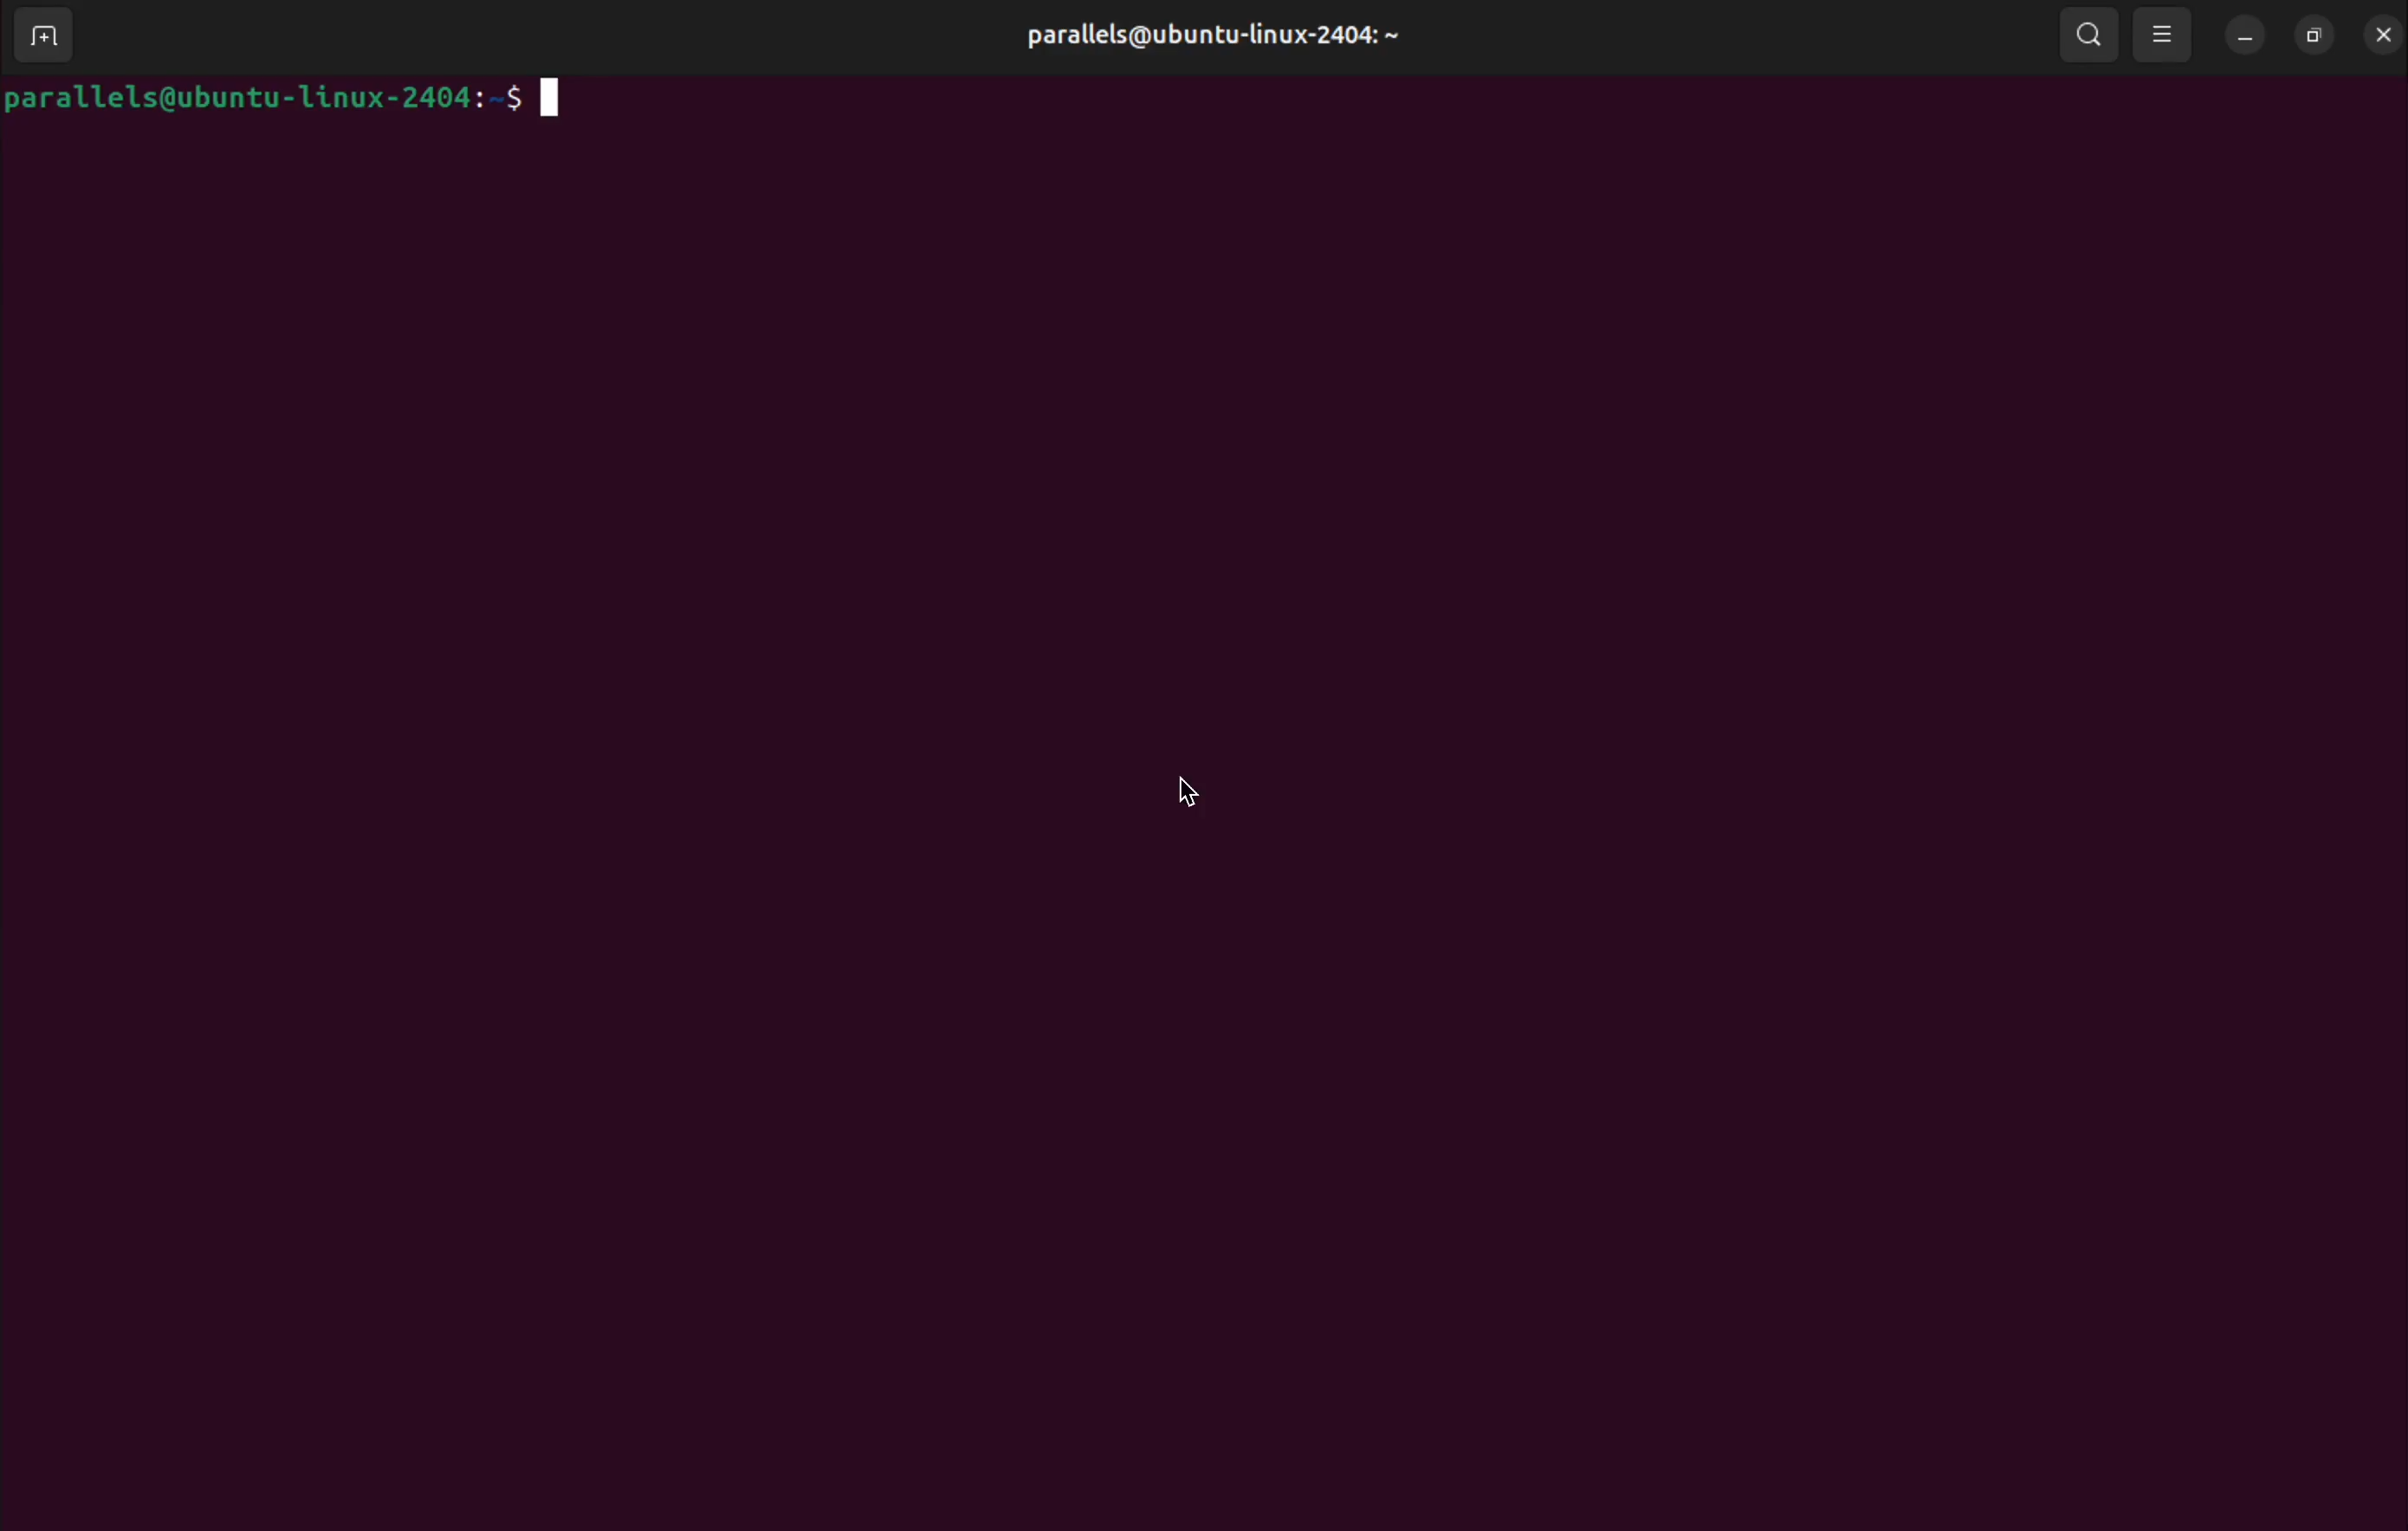 This screenshot has height=1531, width=2408. What do you see at coordinates (2247, 36) in the screenshot?
I see `minimize` at bounding box center [2247, 36].